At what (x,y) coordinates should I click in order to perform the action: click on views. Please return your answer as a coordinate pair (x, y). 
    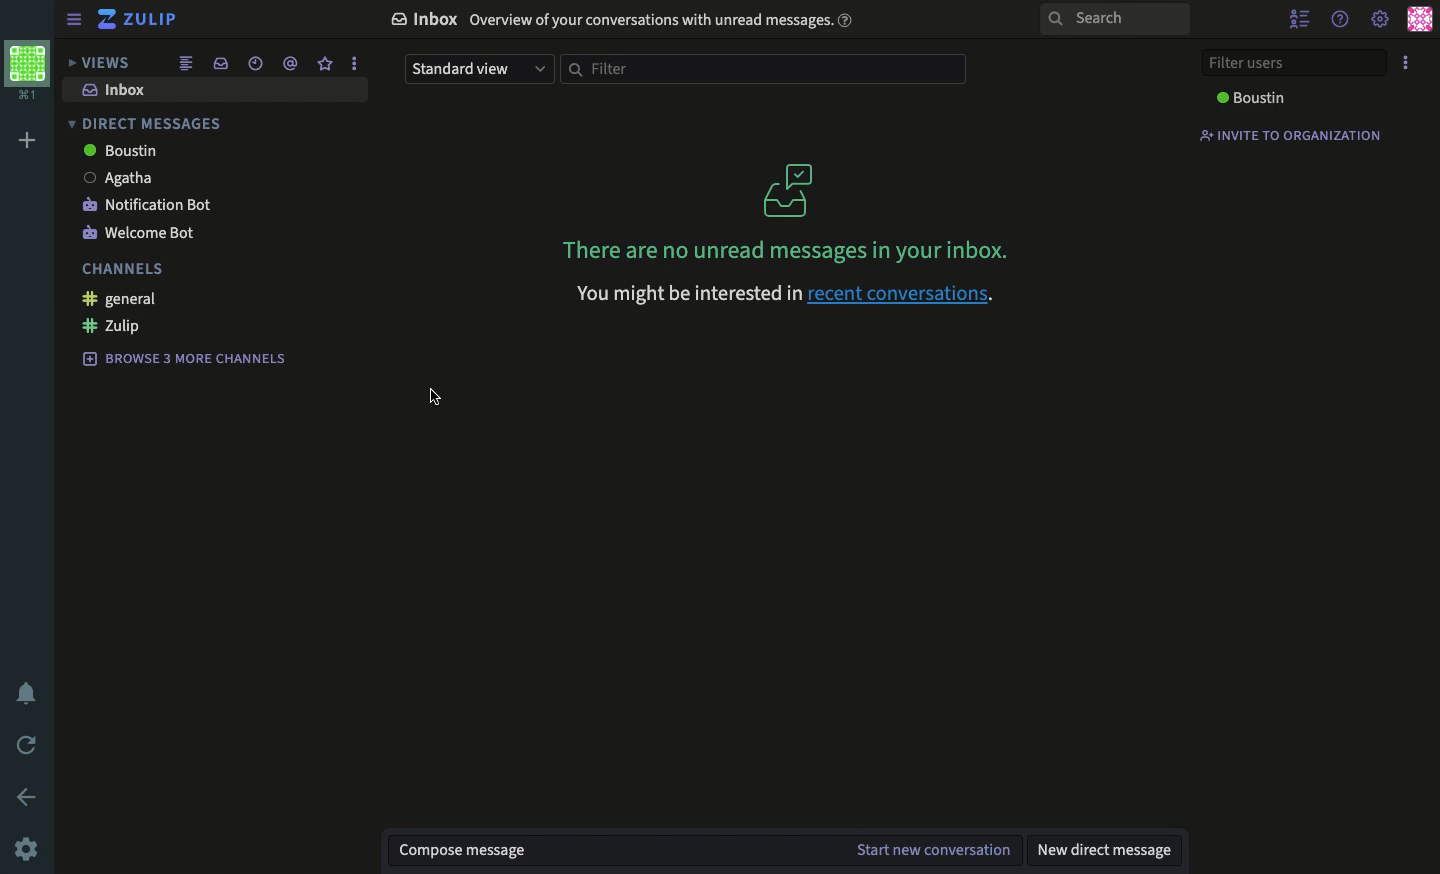
    Looking at the image, I should click on (99, 63).